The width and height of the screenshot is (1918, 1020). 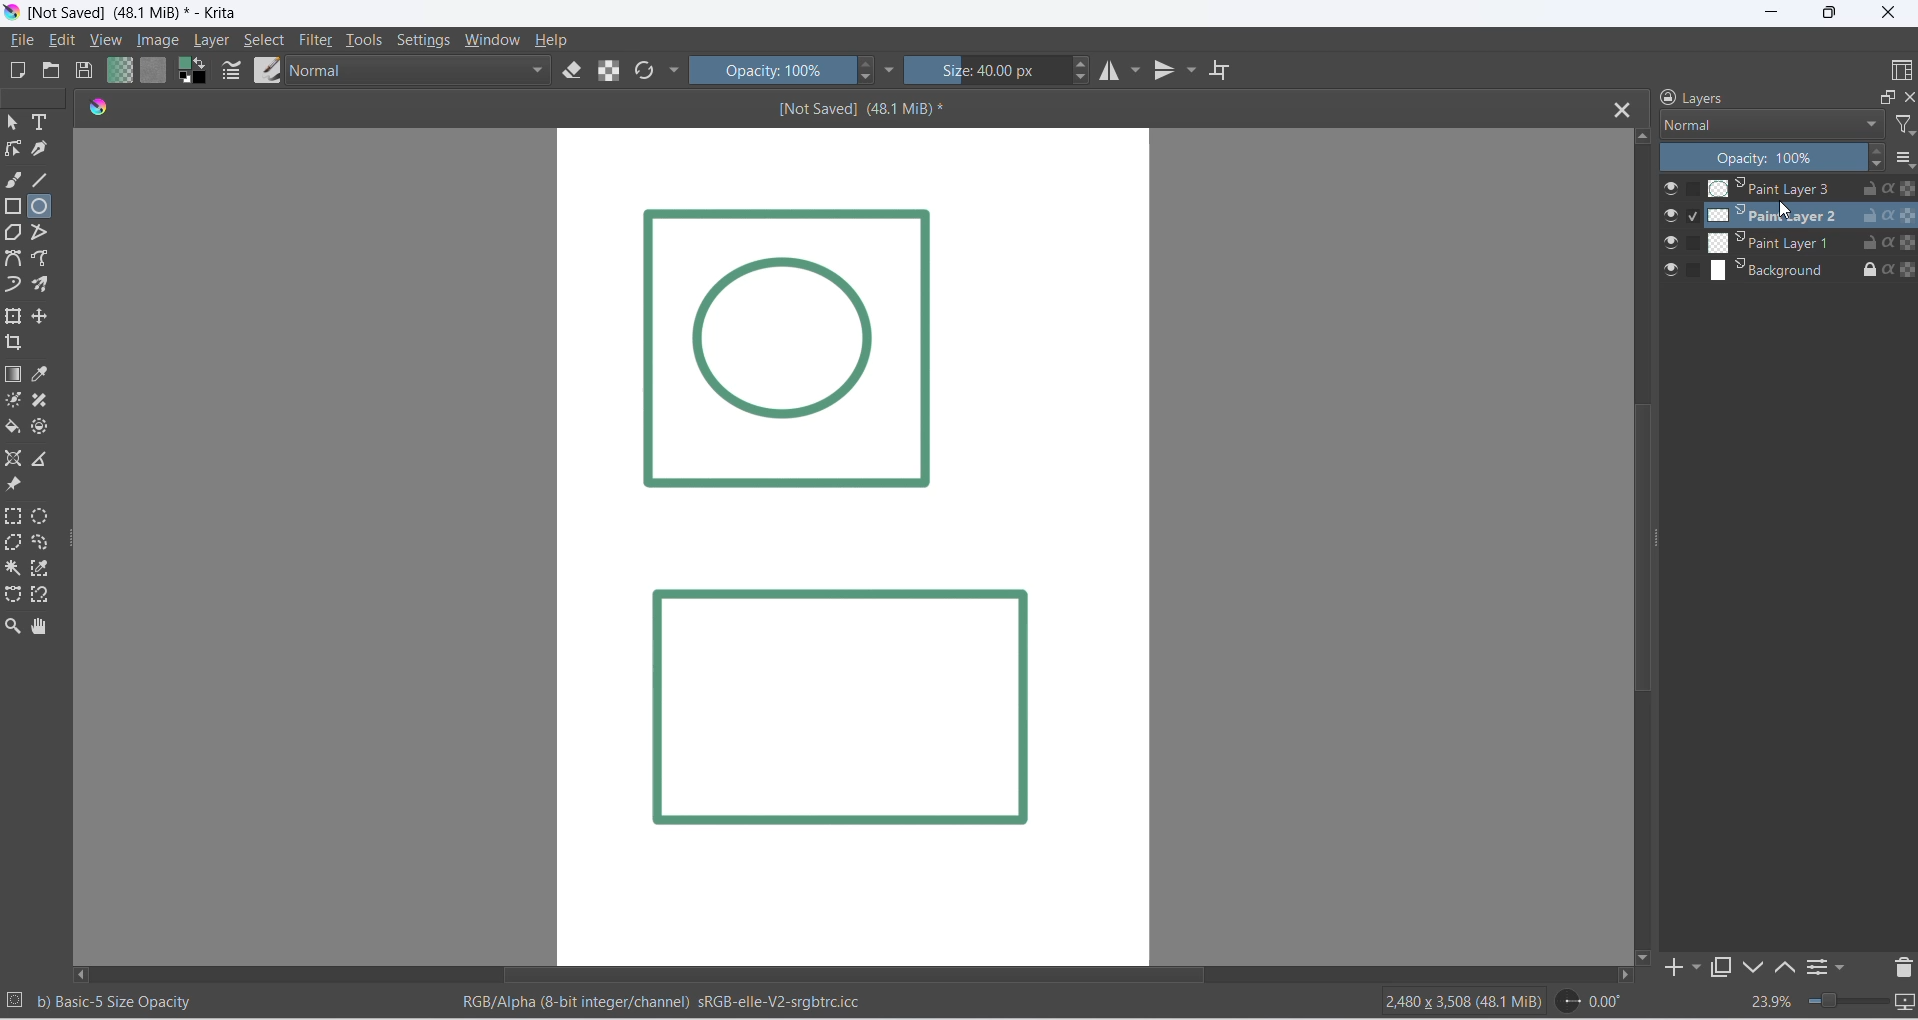 I want to click on minimize, so click(x=1768, y=15).